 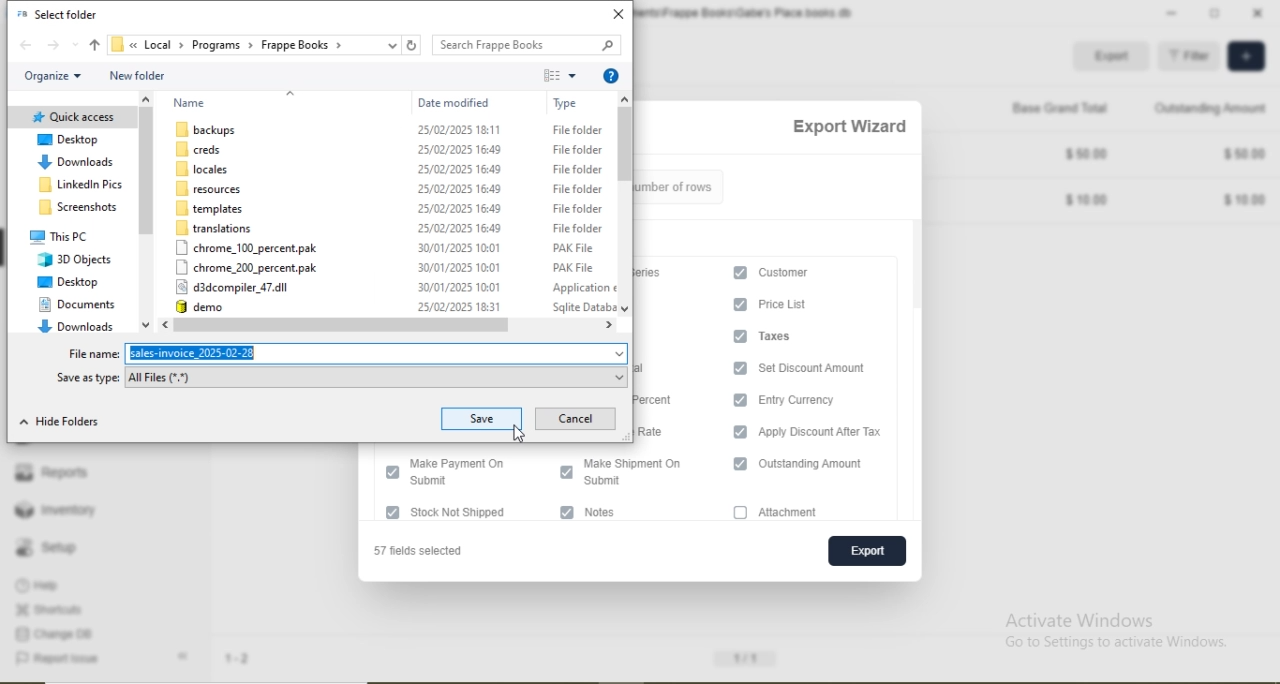 What do you see at coordinates (52, 46) in the screenshot?
I see `next` at bounding box center [52, 46].